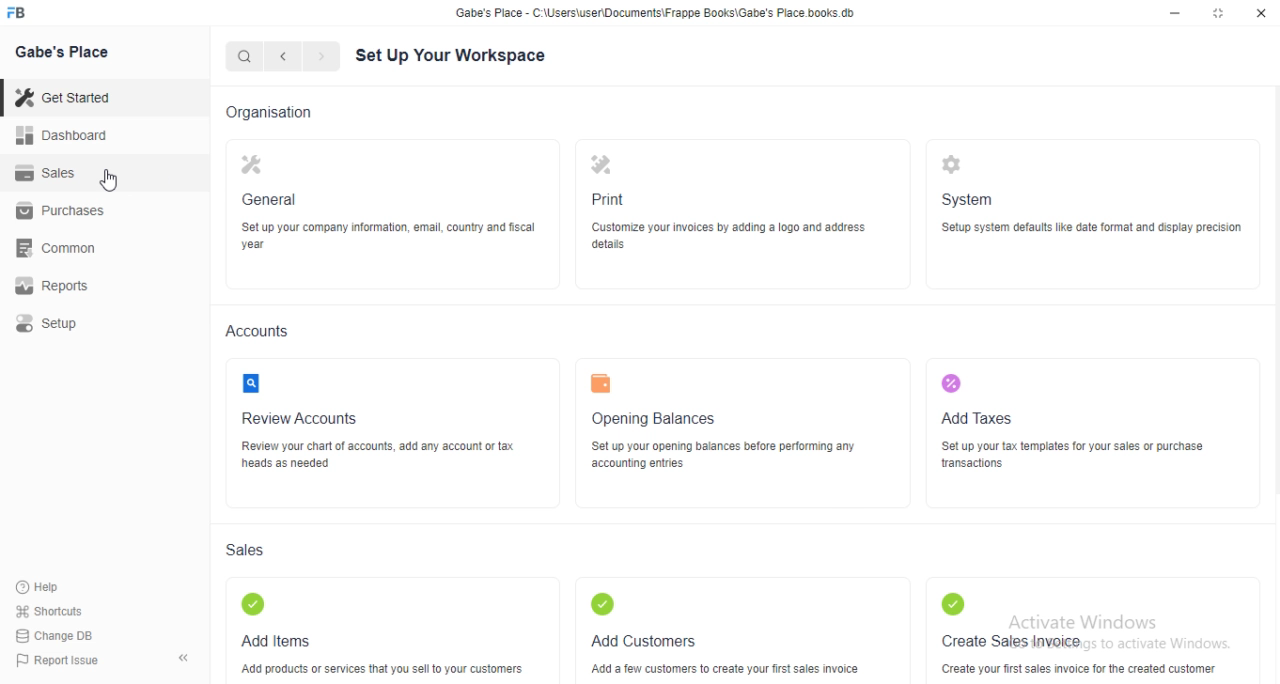 The width and height of the screenshot is (1280, 684). Describe the element at coordinates (63, 51) in the screenshot. I see `gabe's place` at that location.